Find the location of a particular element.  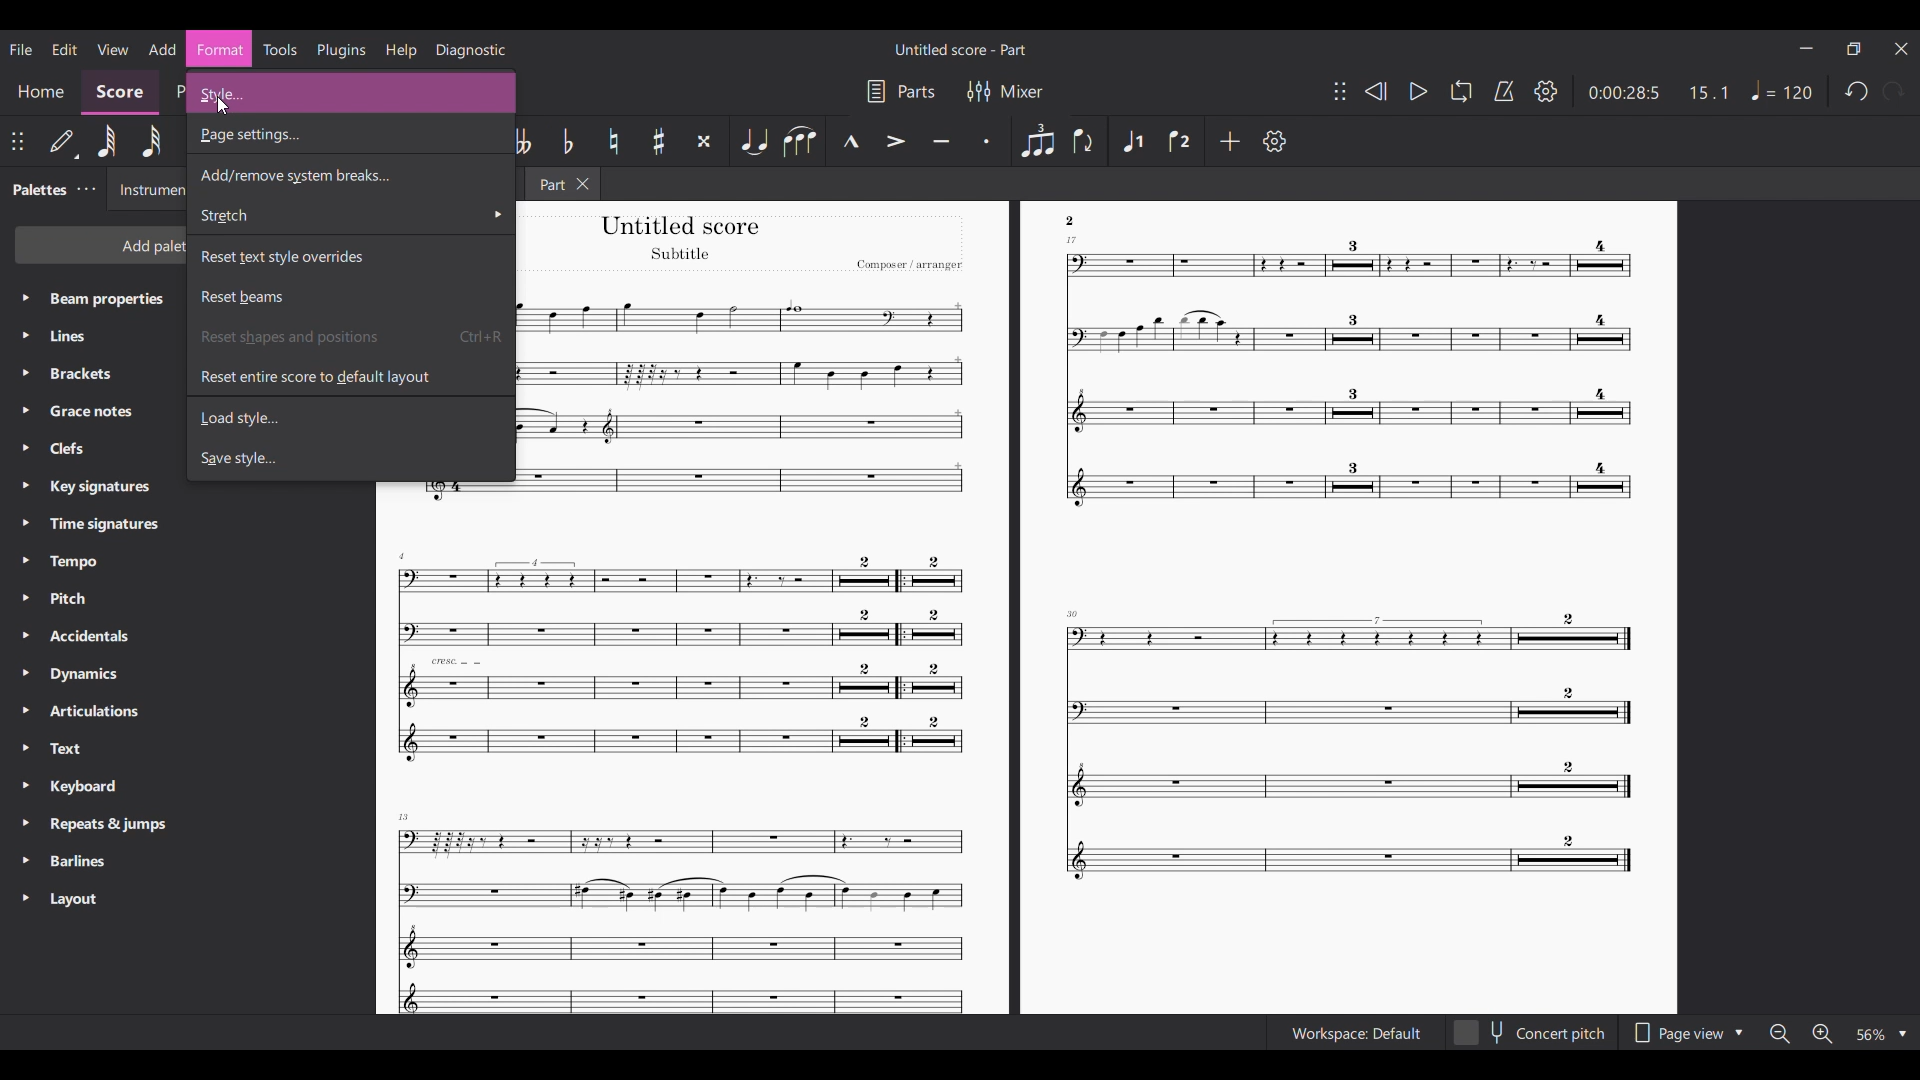

cursor is located at coordinates (227, 108).